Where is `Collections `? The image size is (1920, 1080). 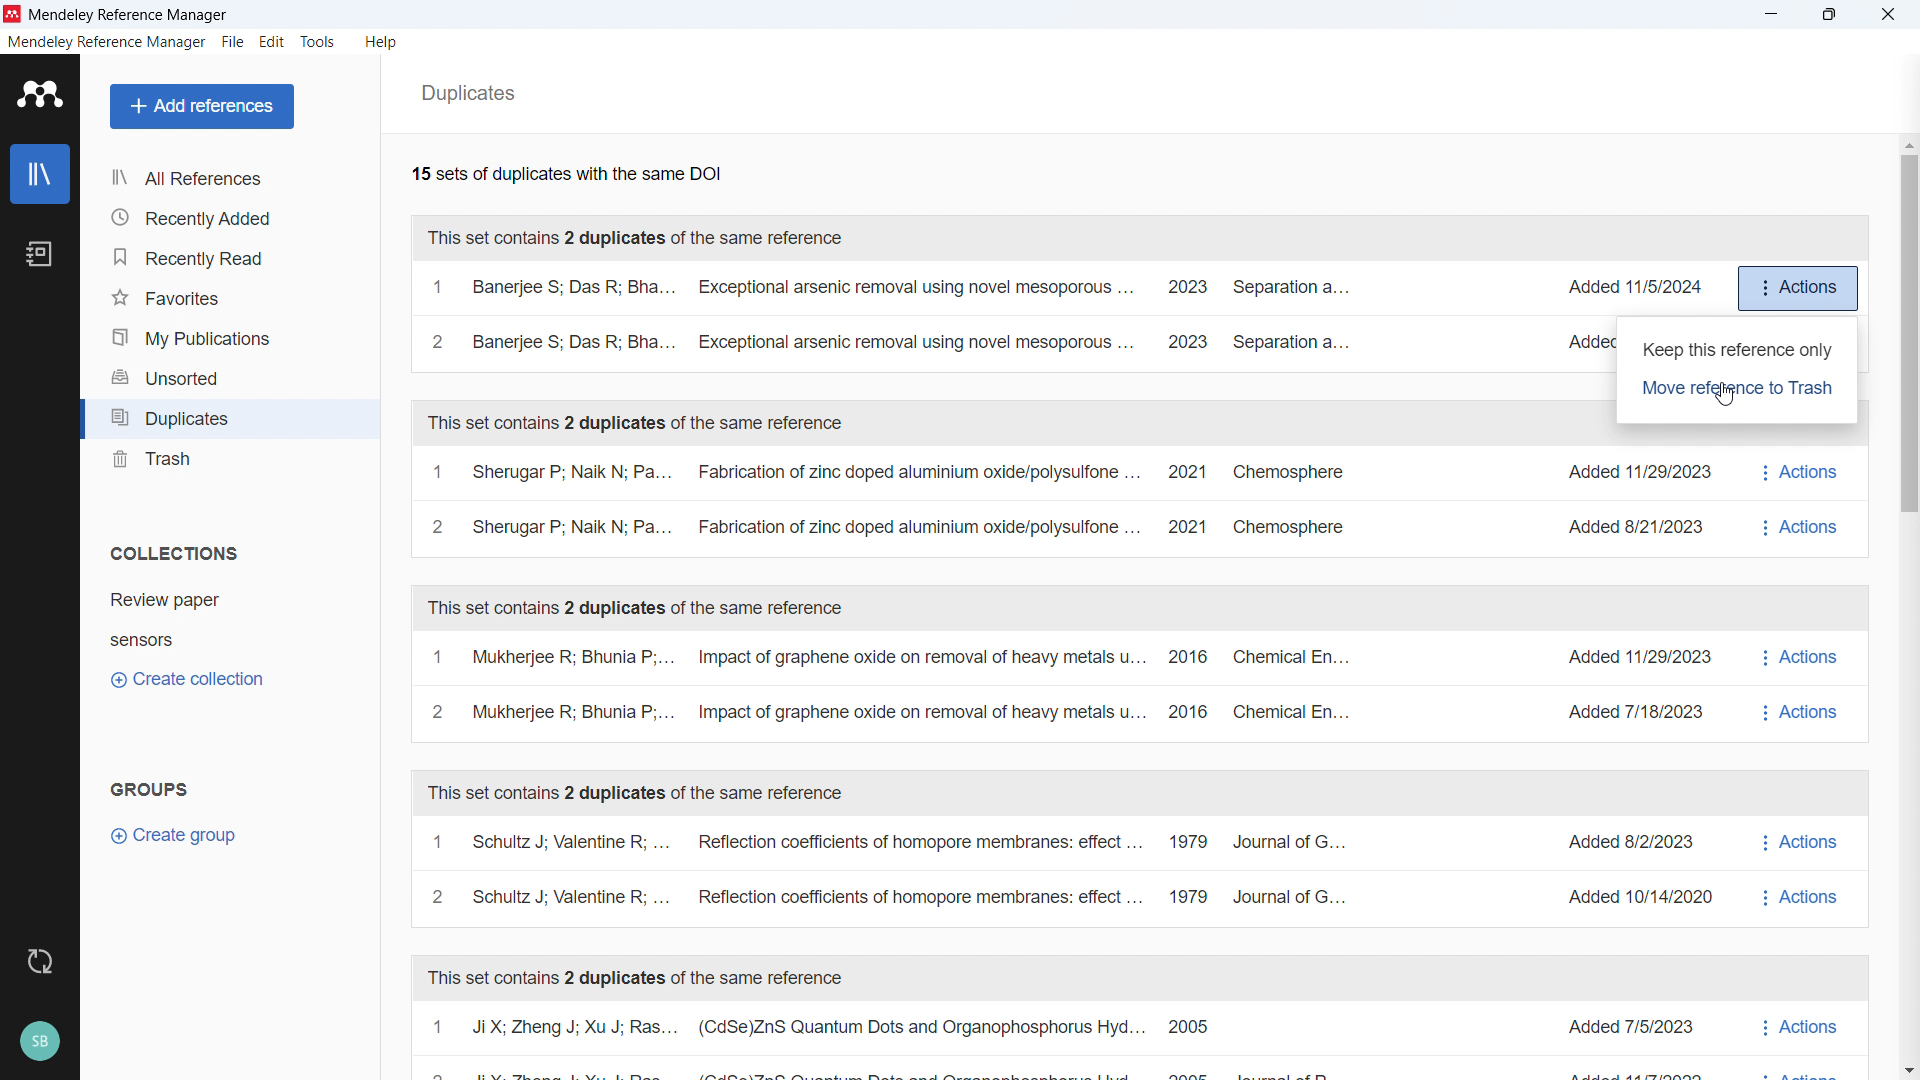
Collections  is located at coordinates (175, 554).